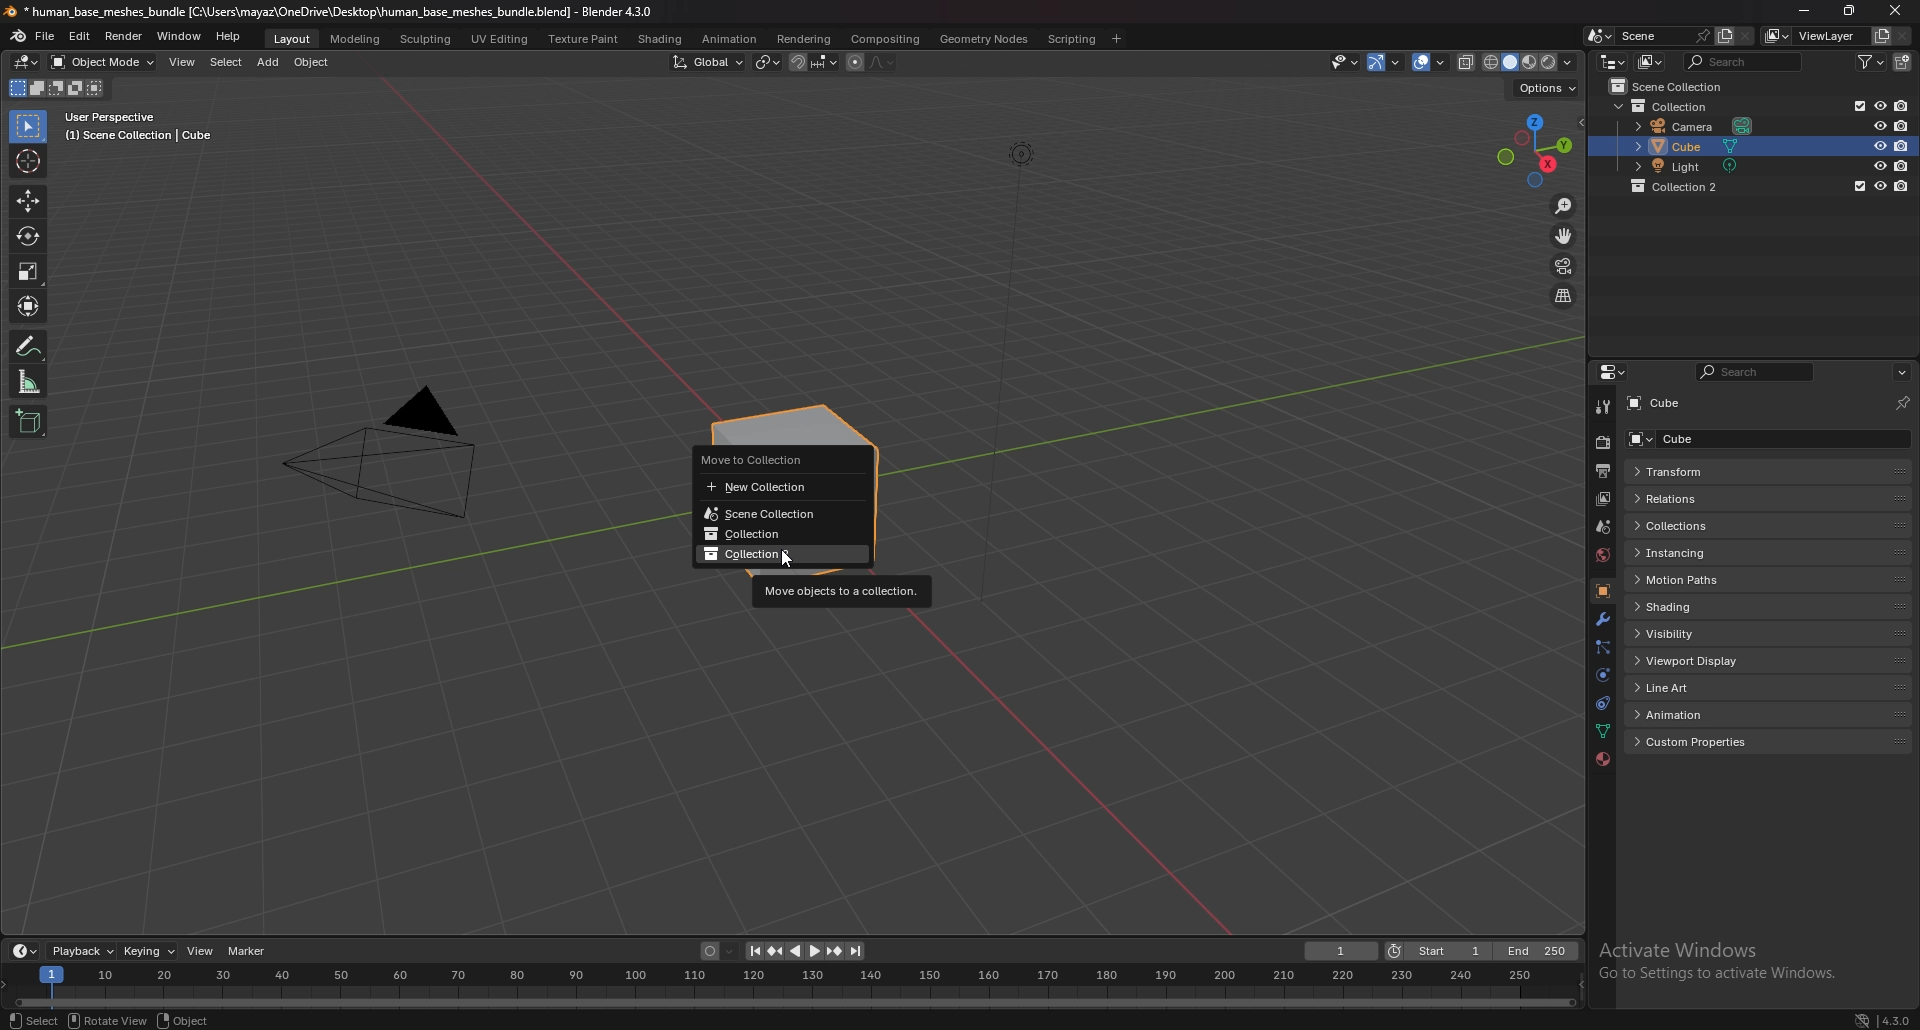 This screenshot has height=1030, width=1920. I want to click on switch view from perspective/orthographic, so click(1563, 297).